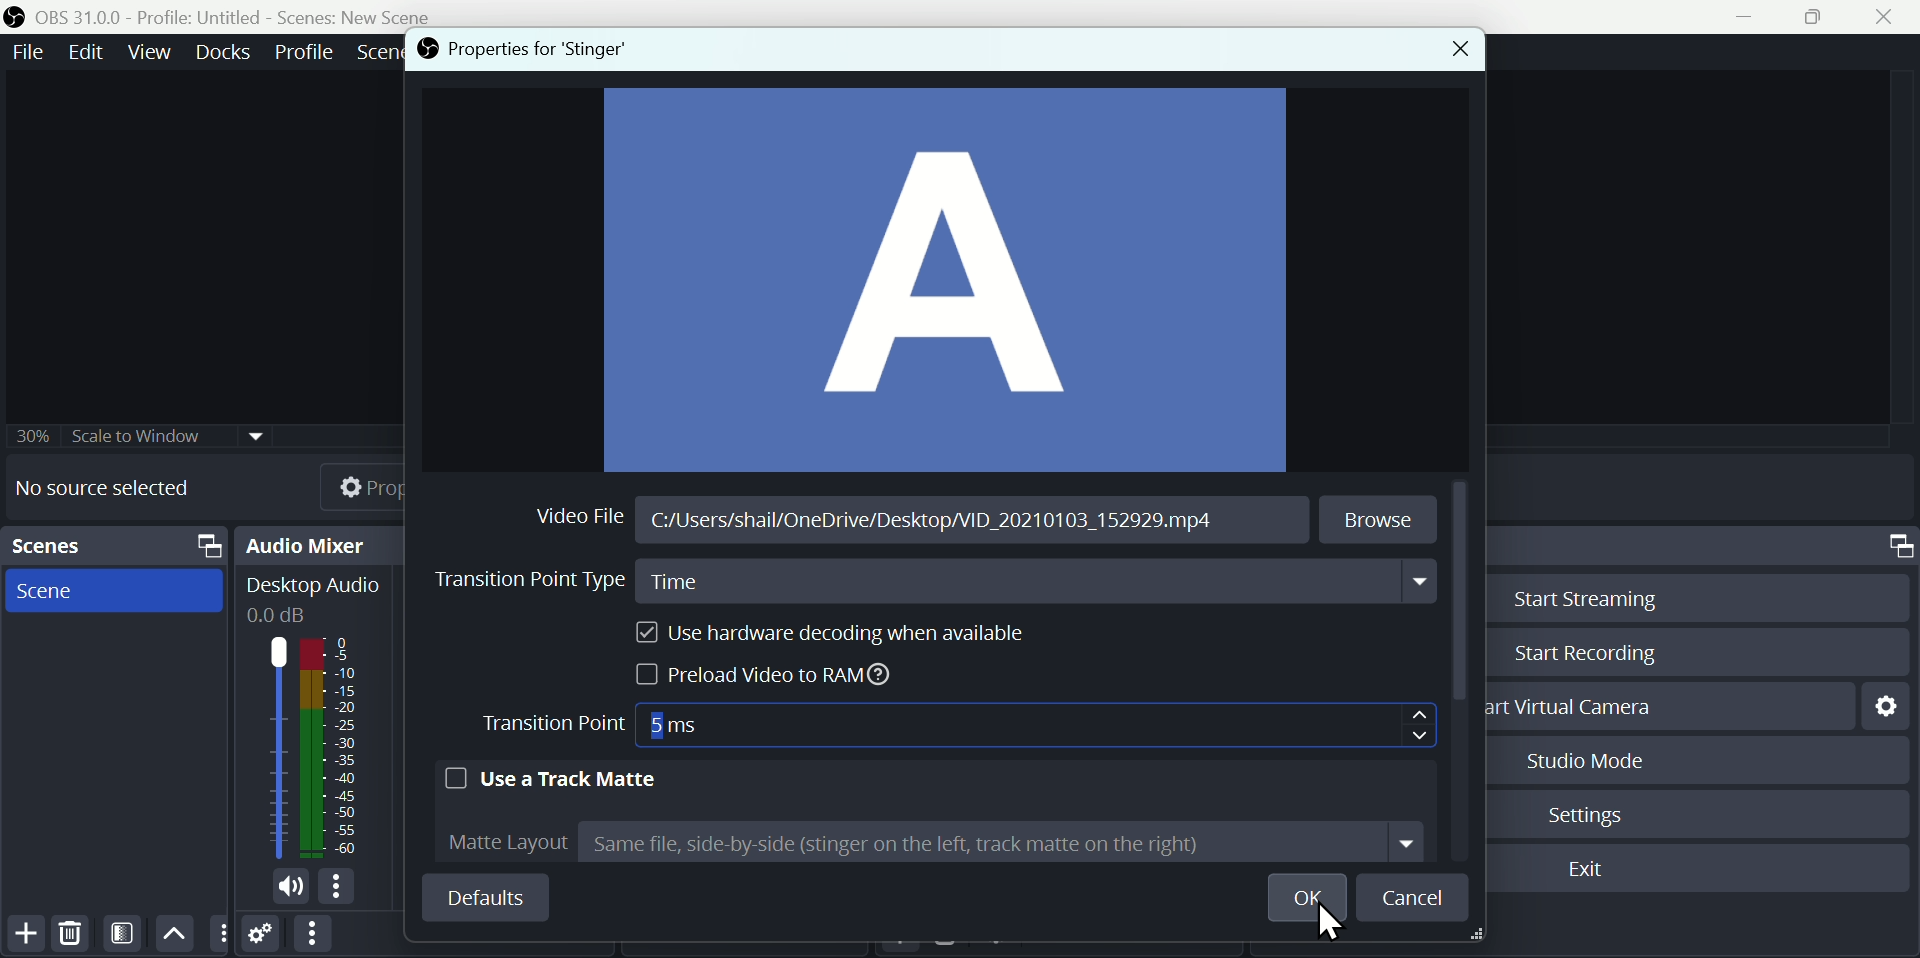 This screenshot has height=958, width=1920. Describe the element at coordinates (90, 51) in the screenshot. I see `` at that location.